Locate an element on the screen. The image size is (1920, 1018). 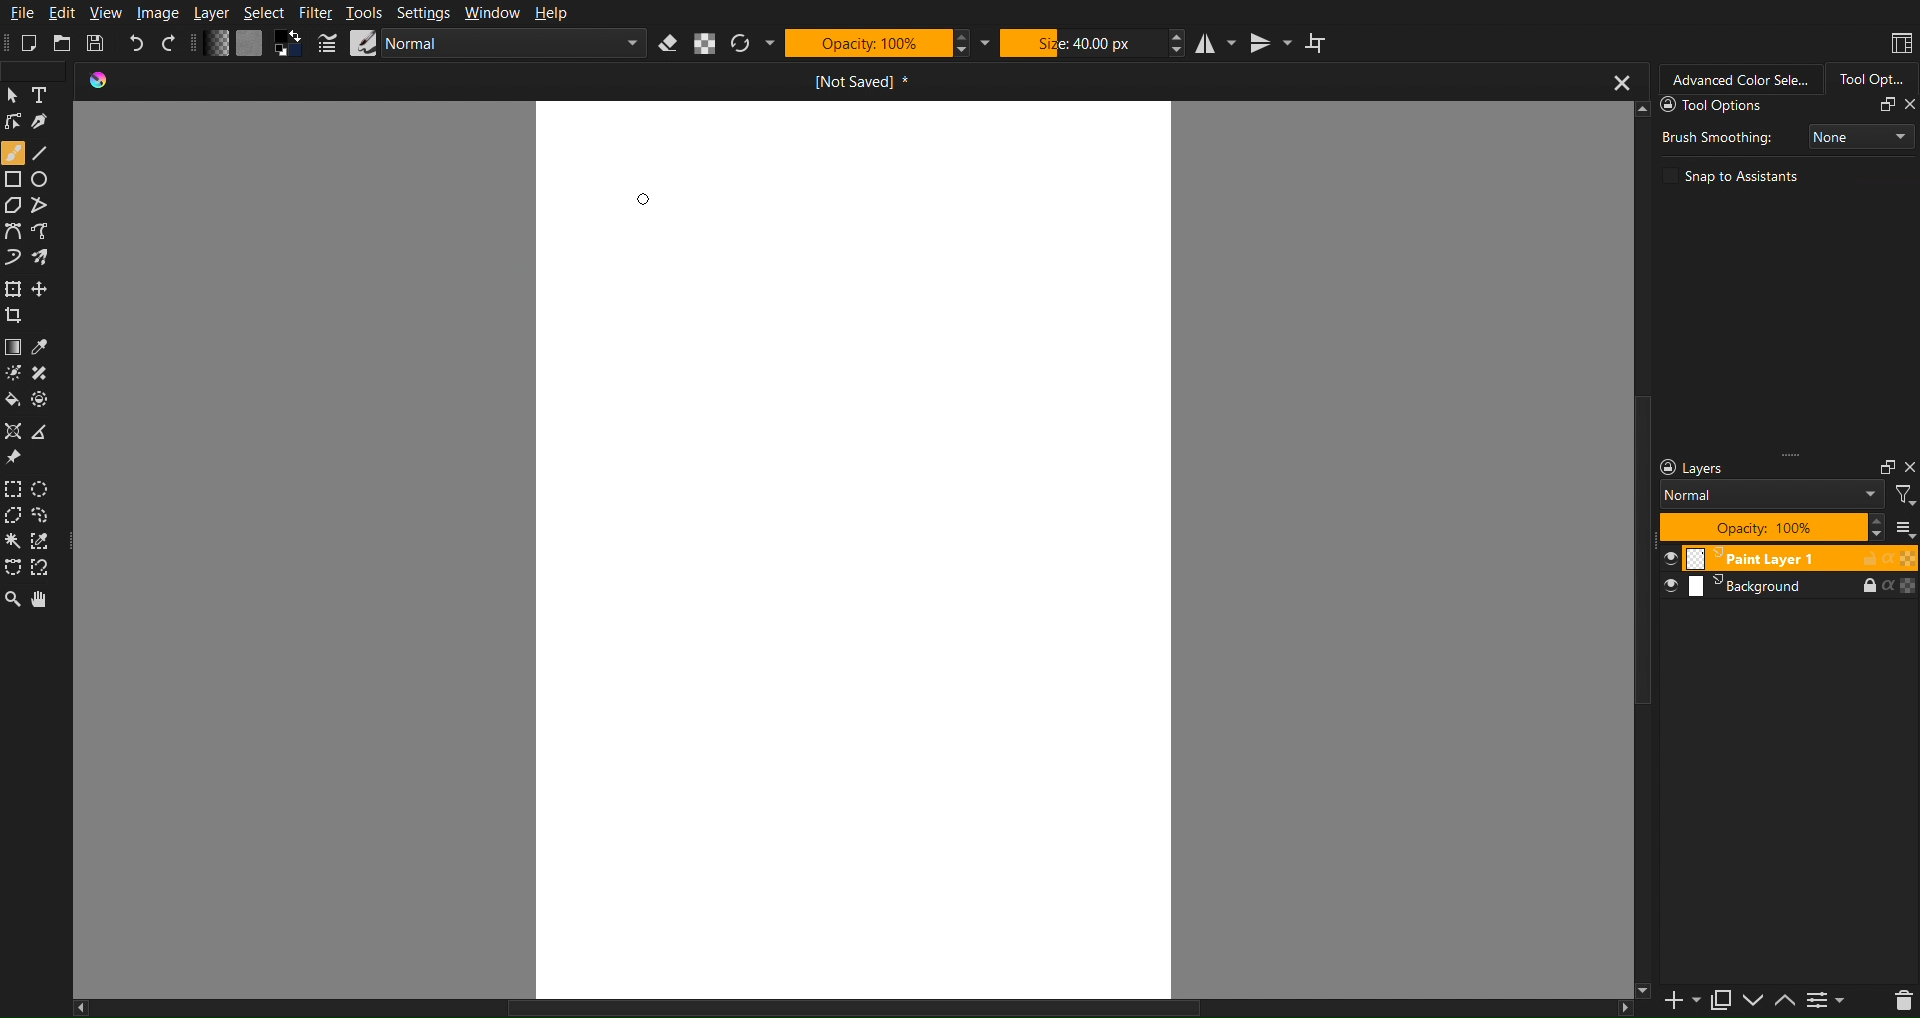
All Layers is located at coordinates (1904, 526).